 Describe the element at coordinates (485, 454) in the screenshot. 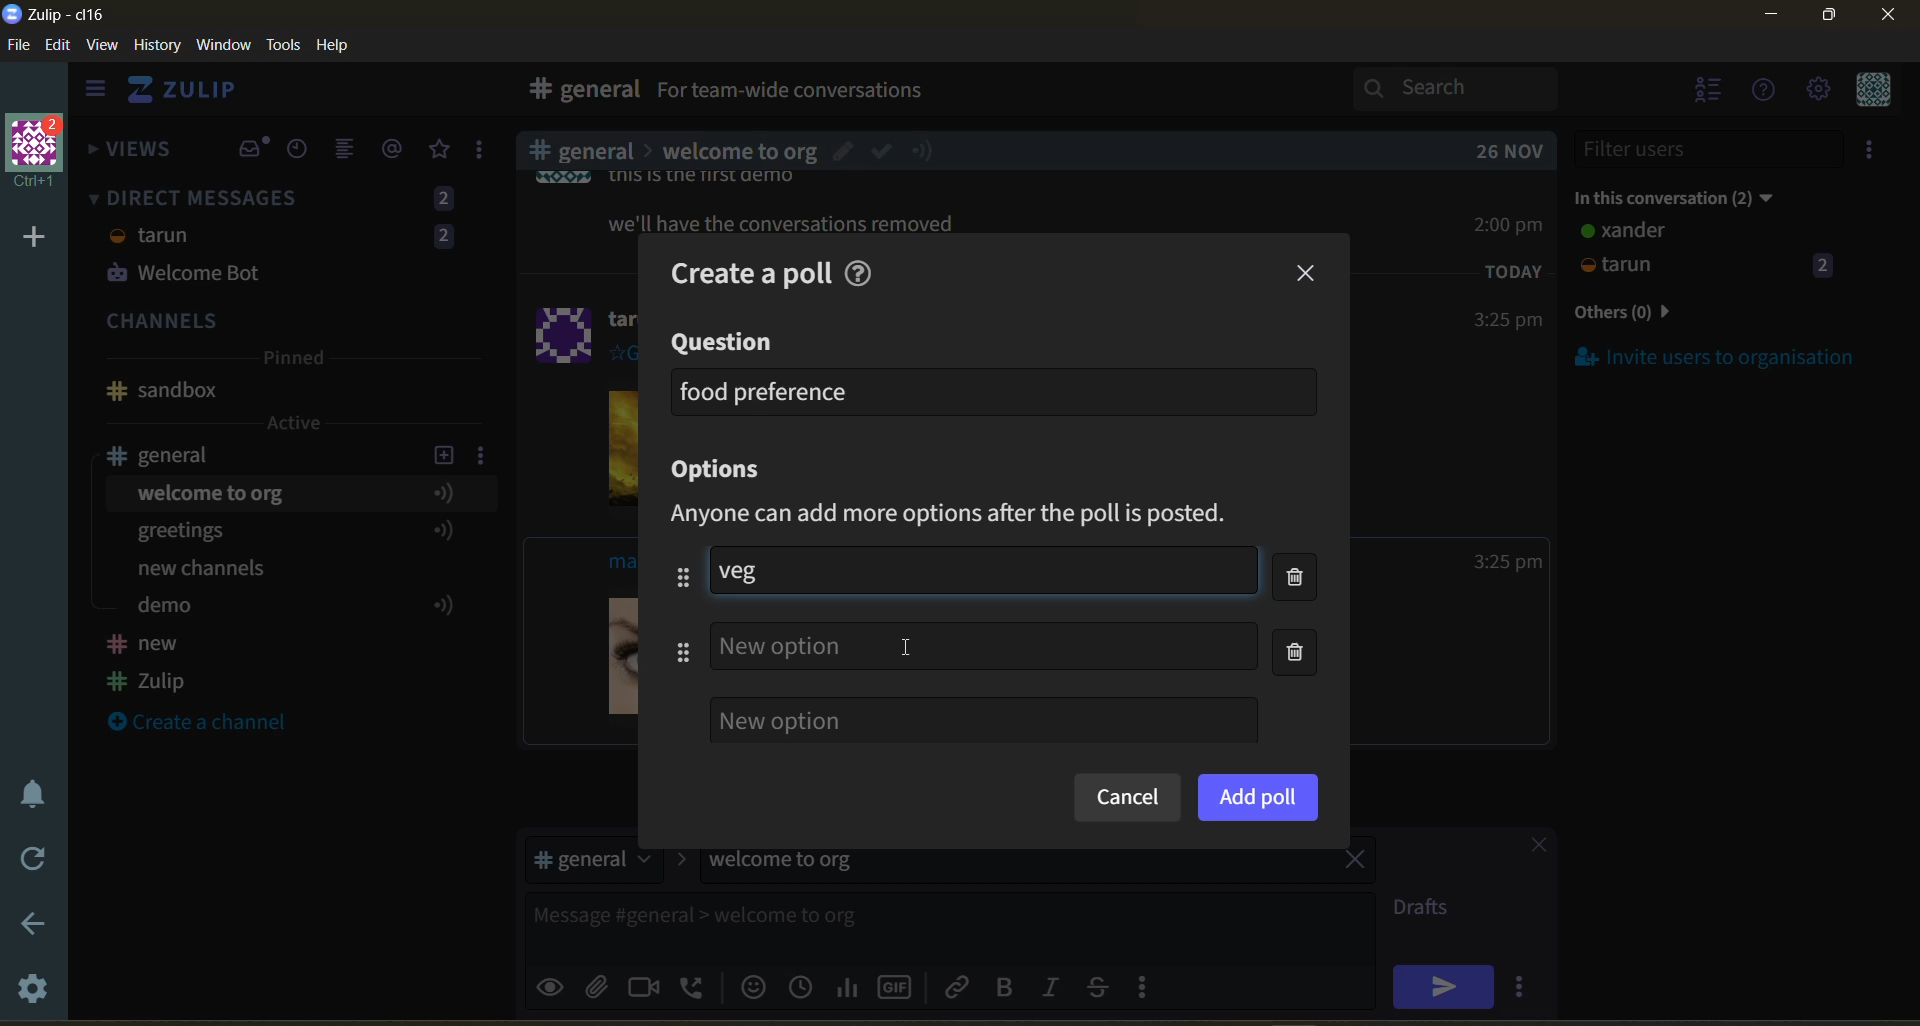

I see `channel settings` at that location.